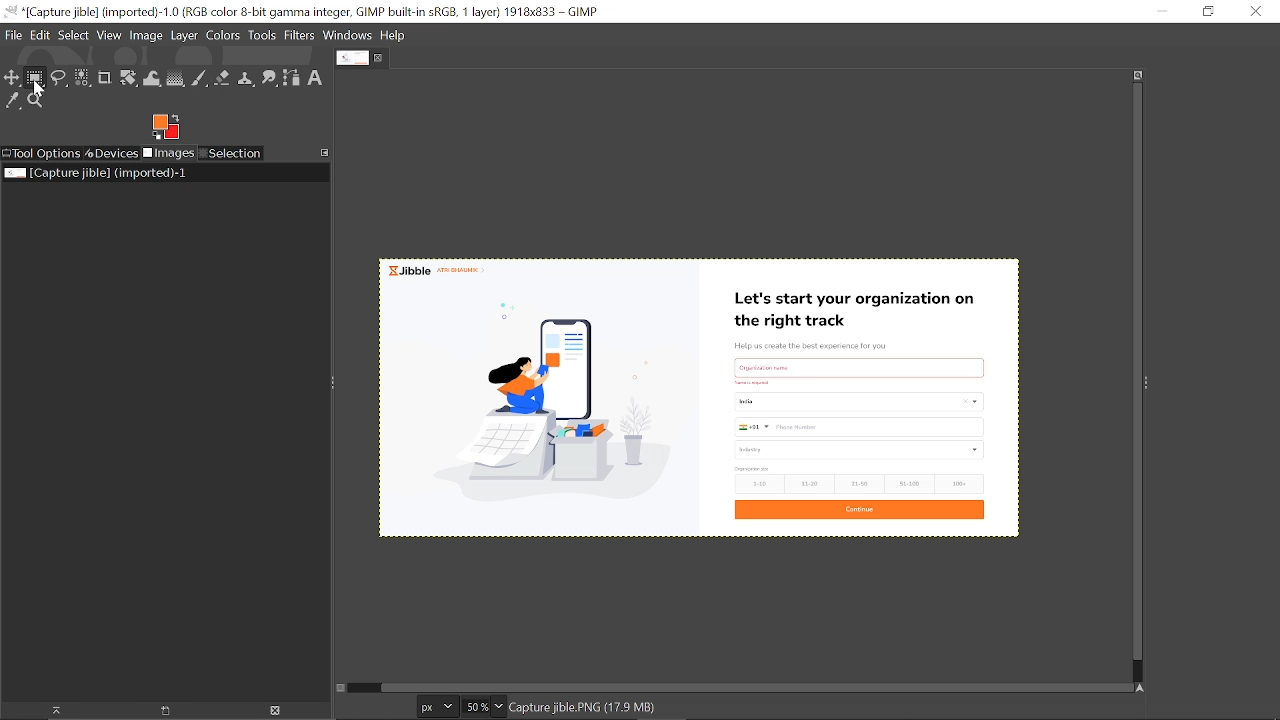 This screenshot has height=720, width=1280. What do you see at coordinates (861, 450) in the screenshot?
I see `industry` at bounding box center [861, 450].